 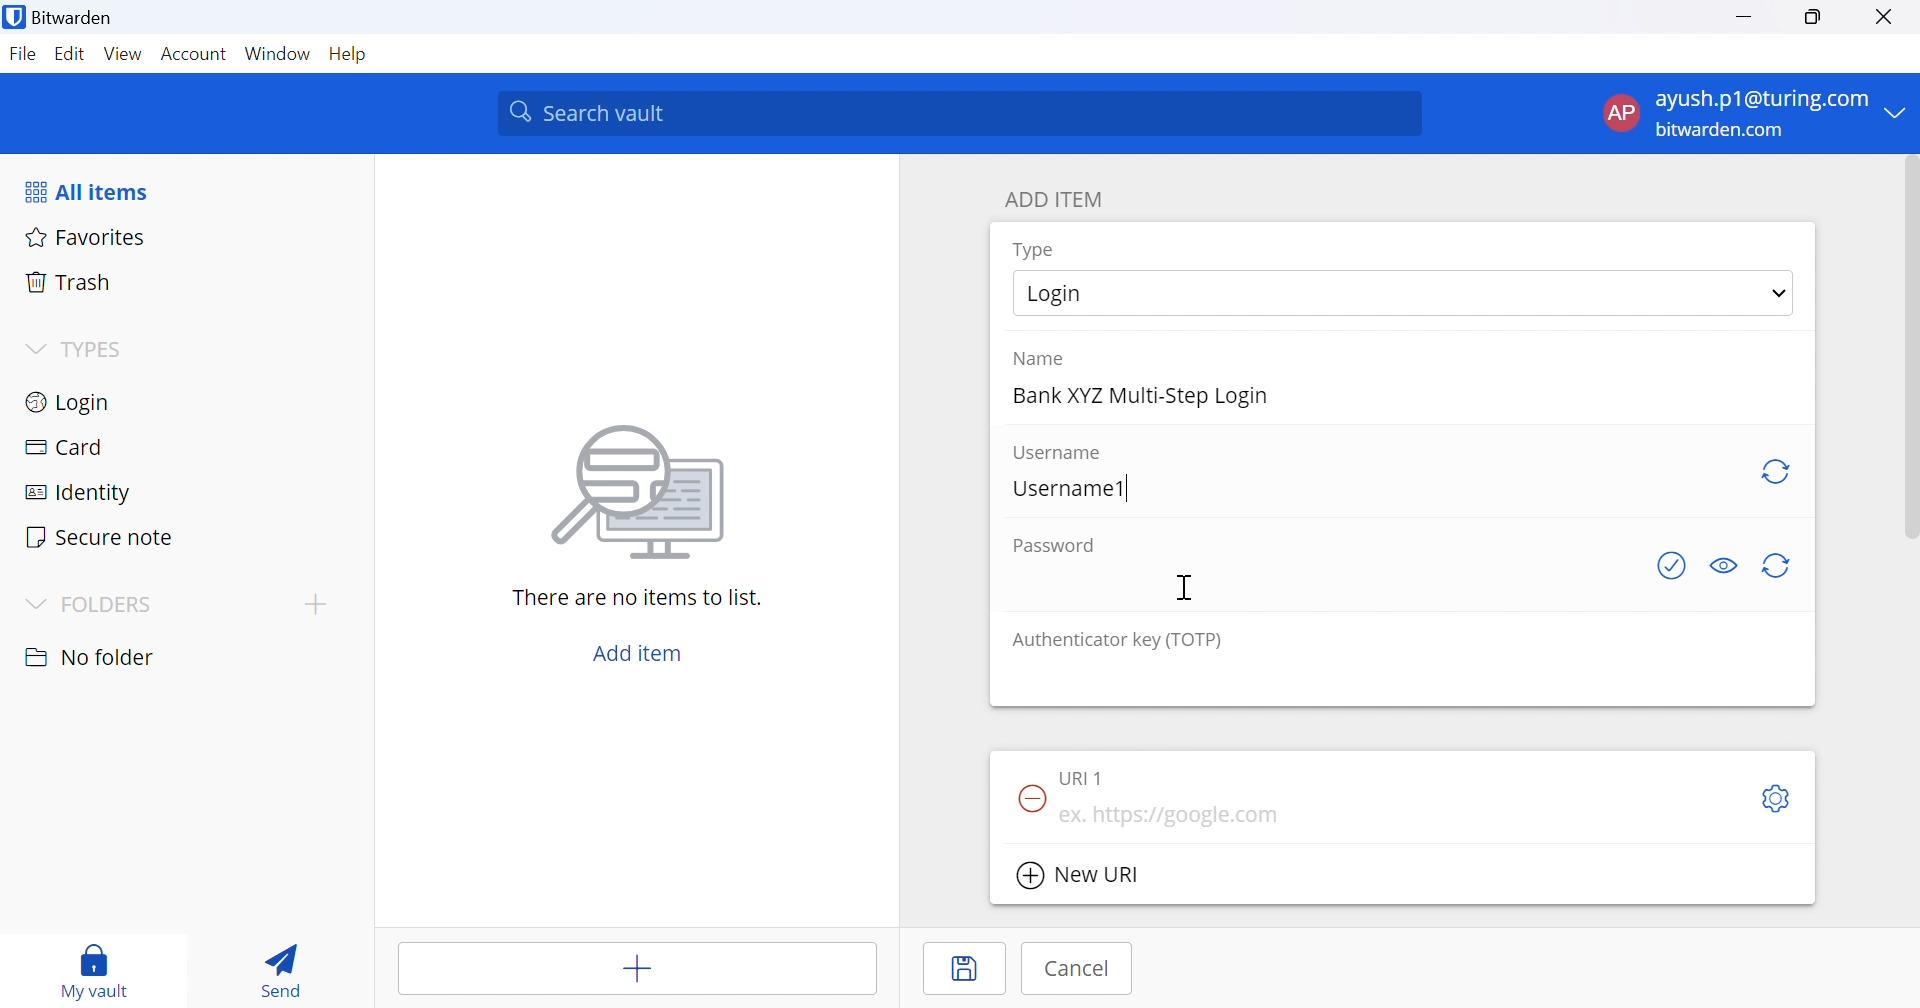 I want to click on Help, so click(x=349, y=56).